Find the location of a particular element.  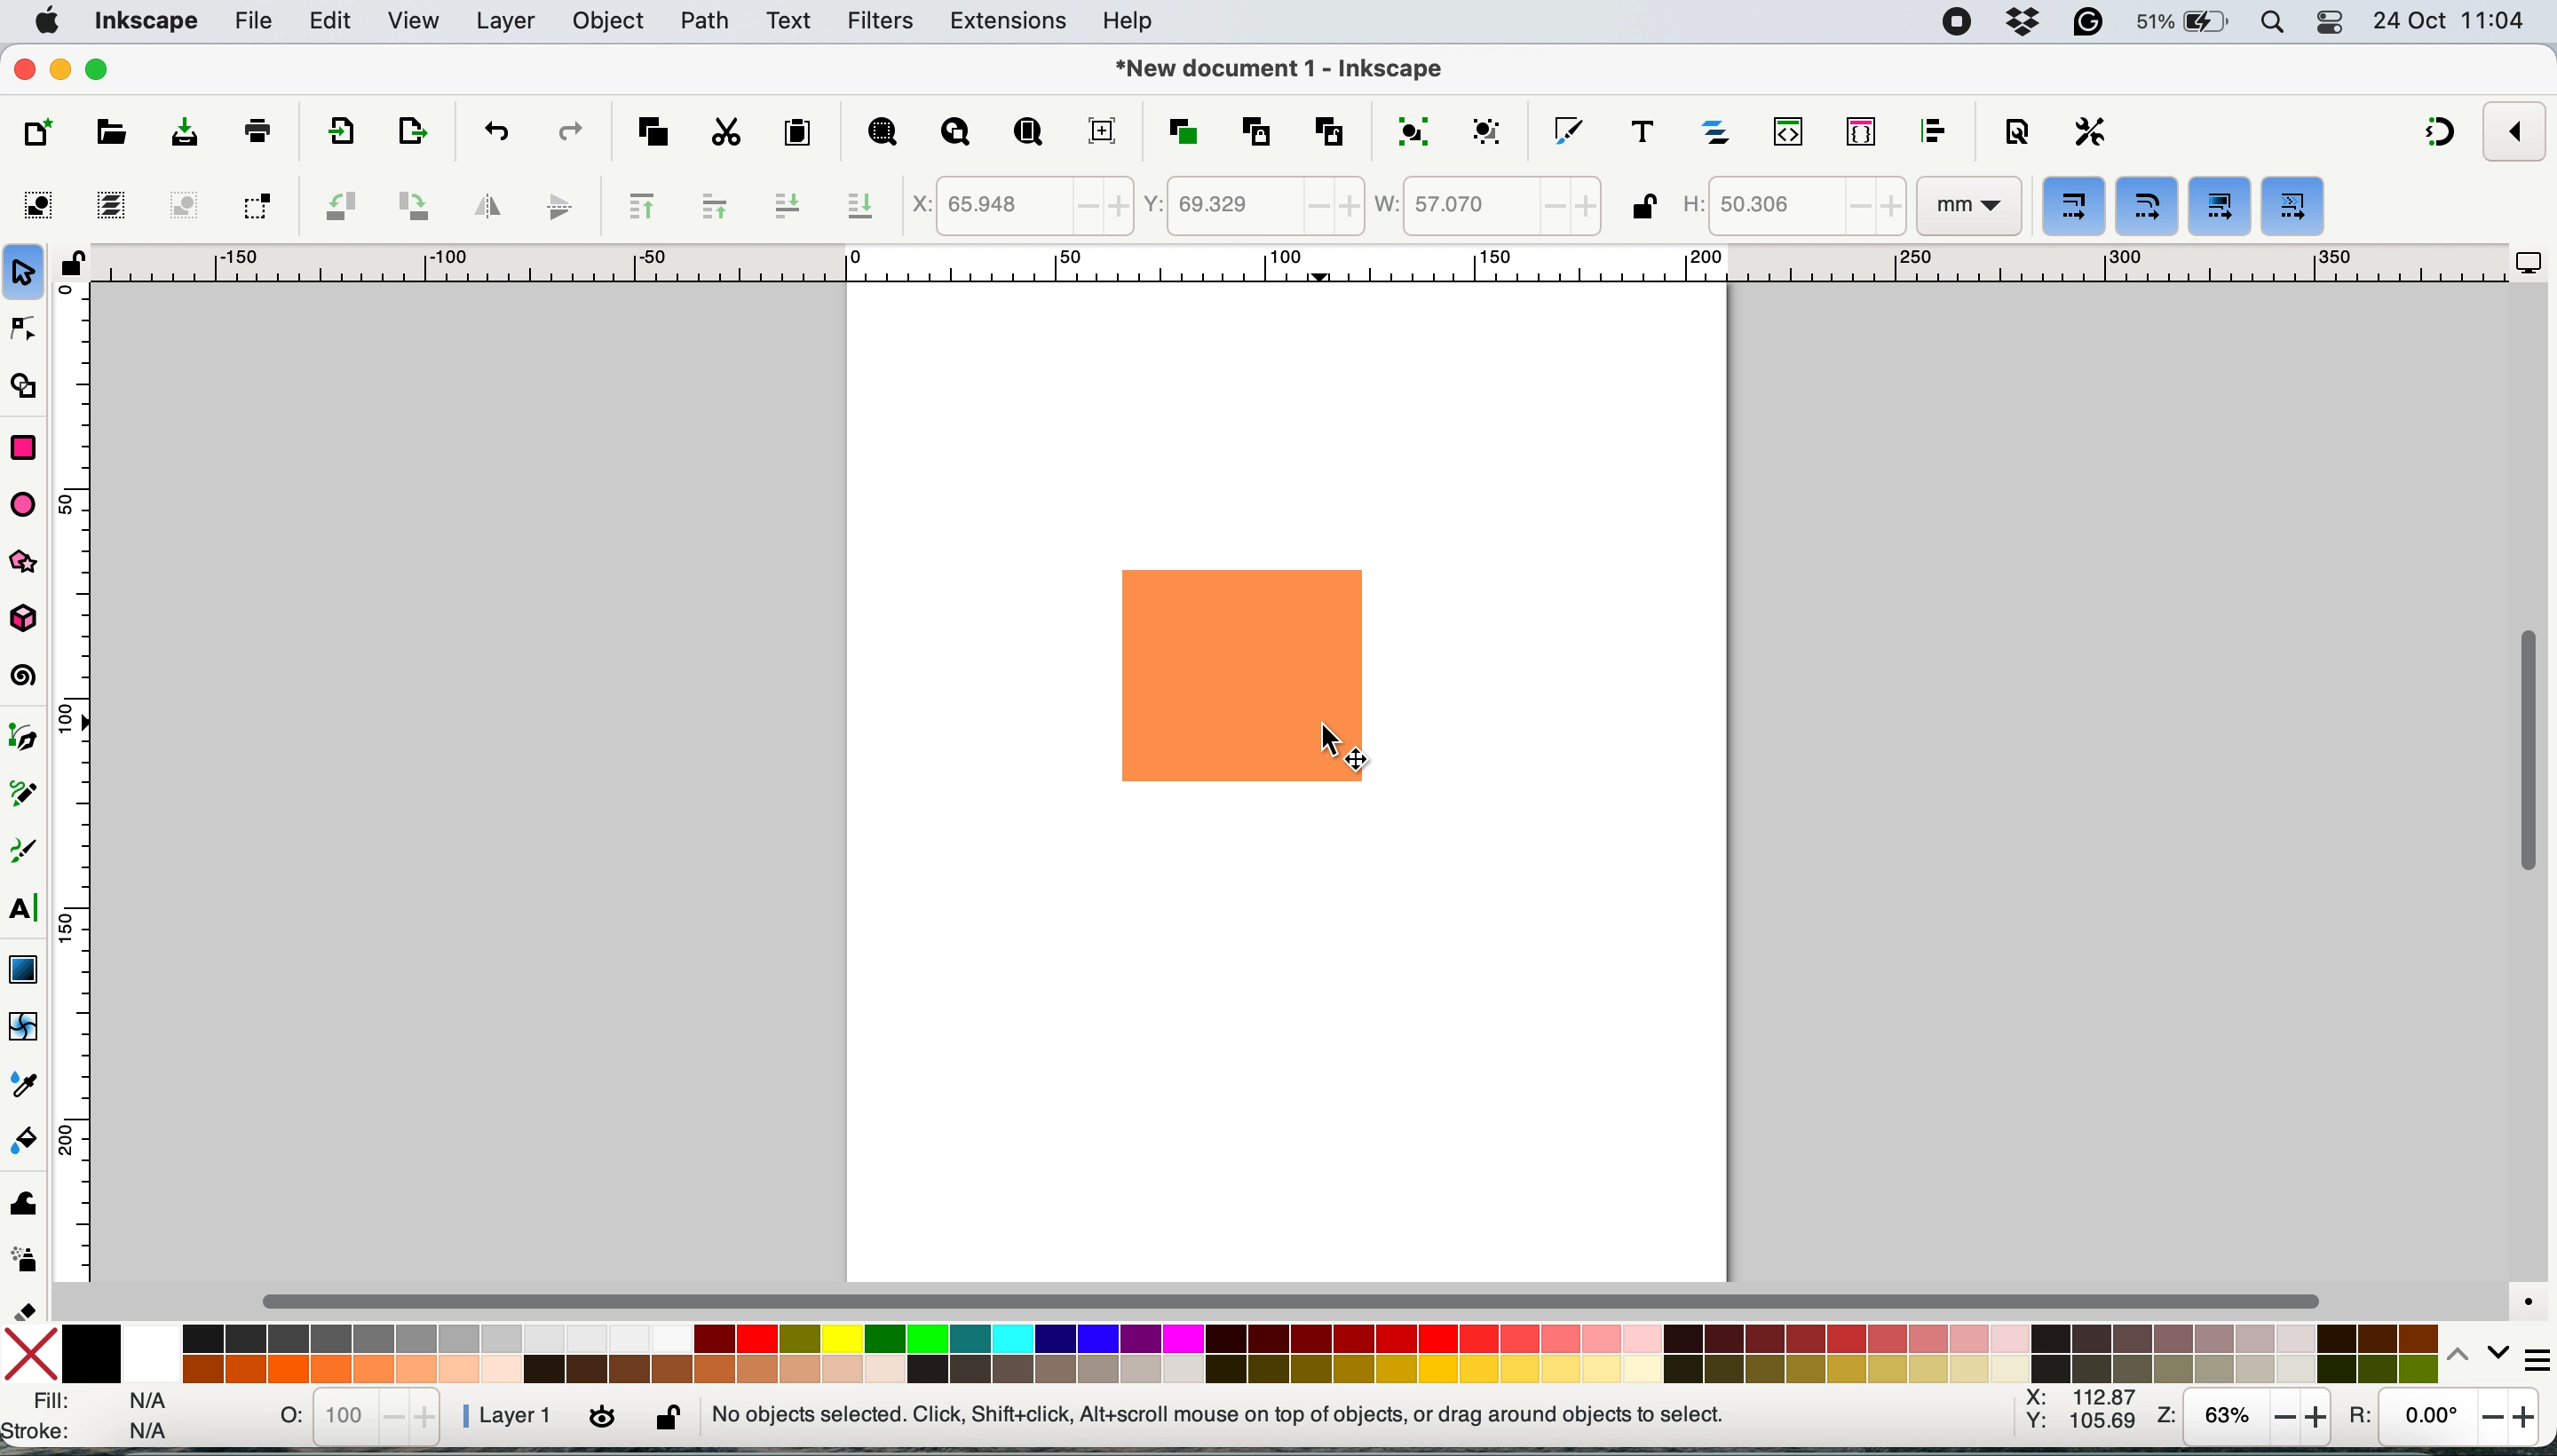

lock unlock is located at coordinates (1643, 209).